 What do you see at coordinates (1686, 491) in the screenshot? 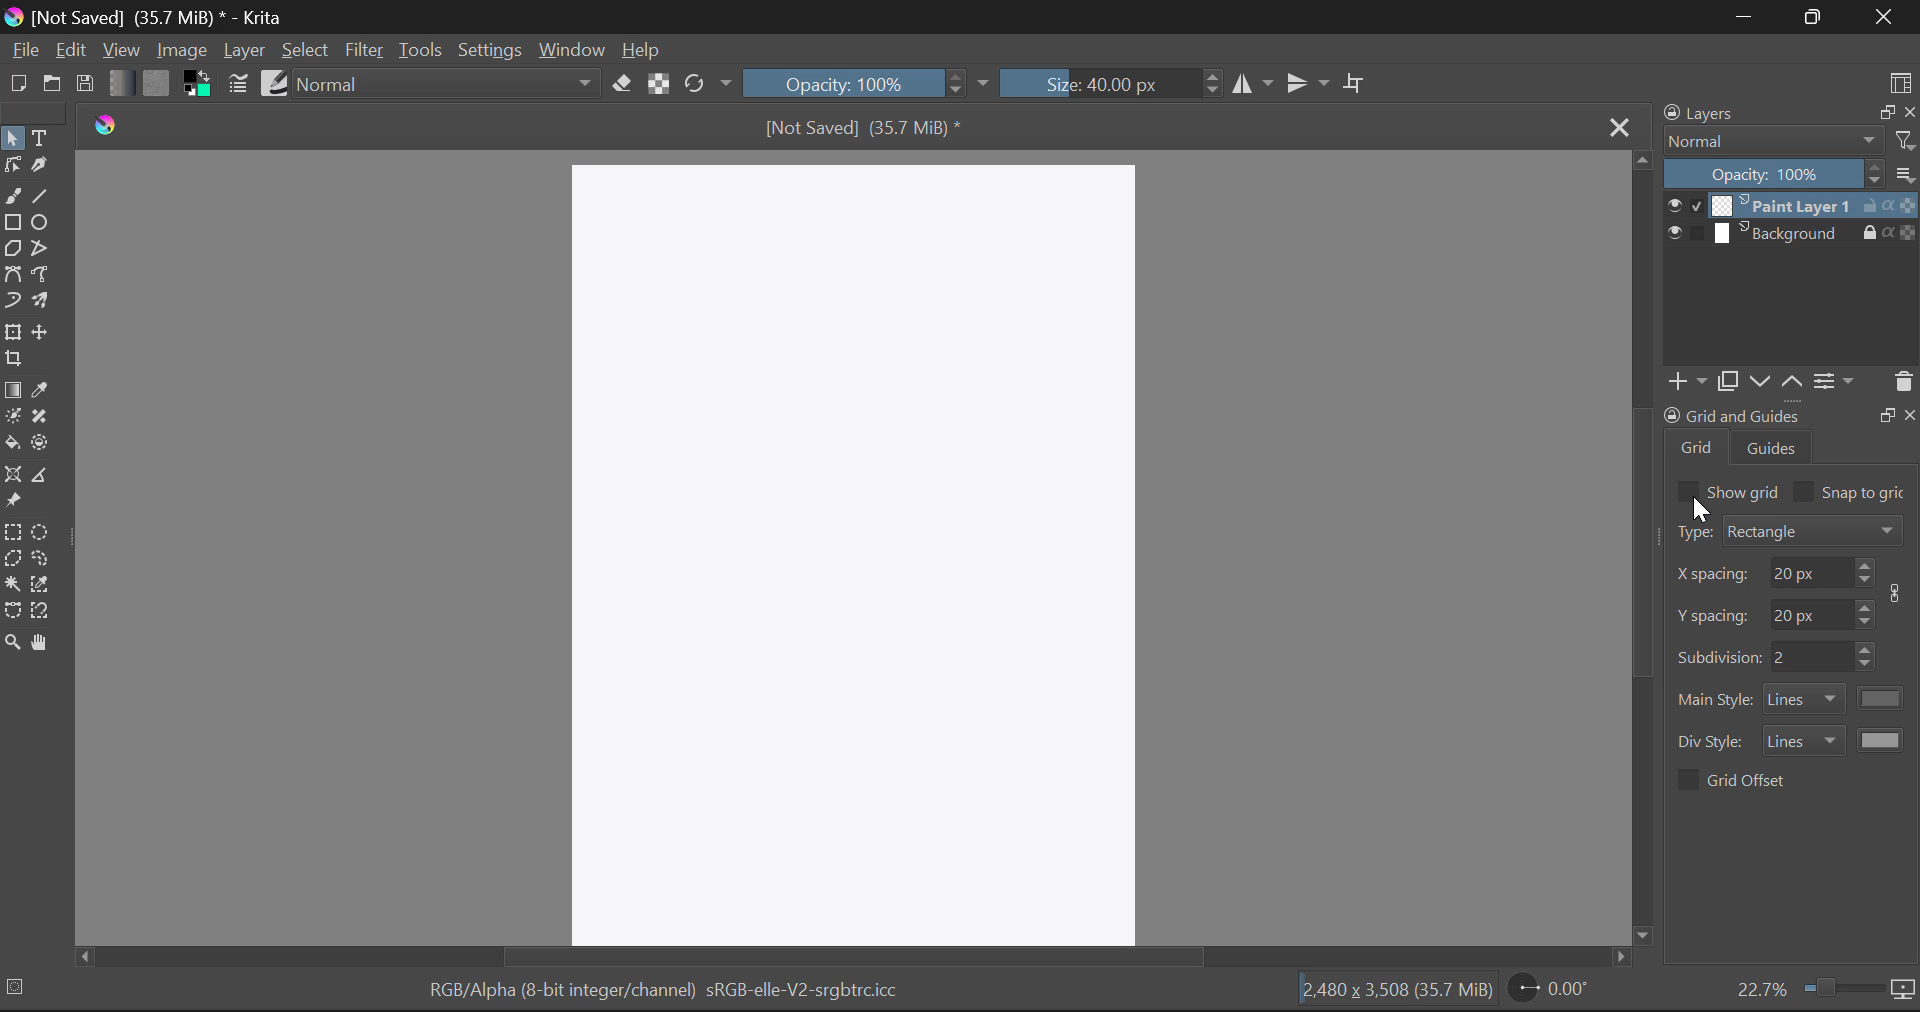
I see `checkbox` at bounding box center [1686, 491].